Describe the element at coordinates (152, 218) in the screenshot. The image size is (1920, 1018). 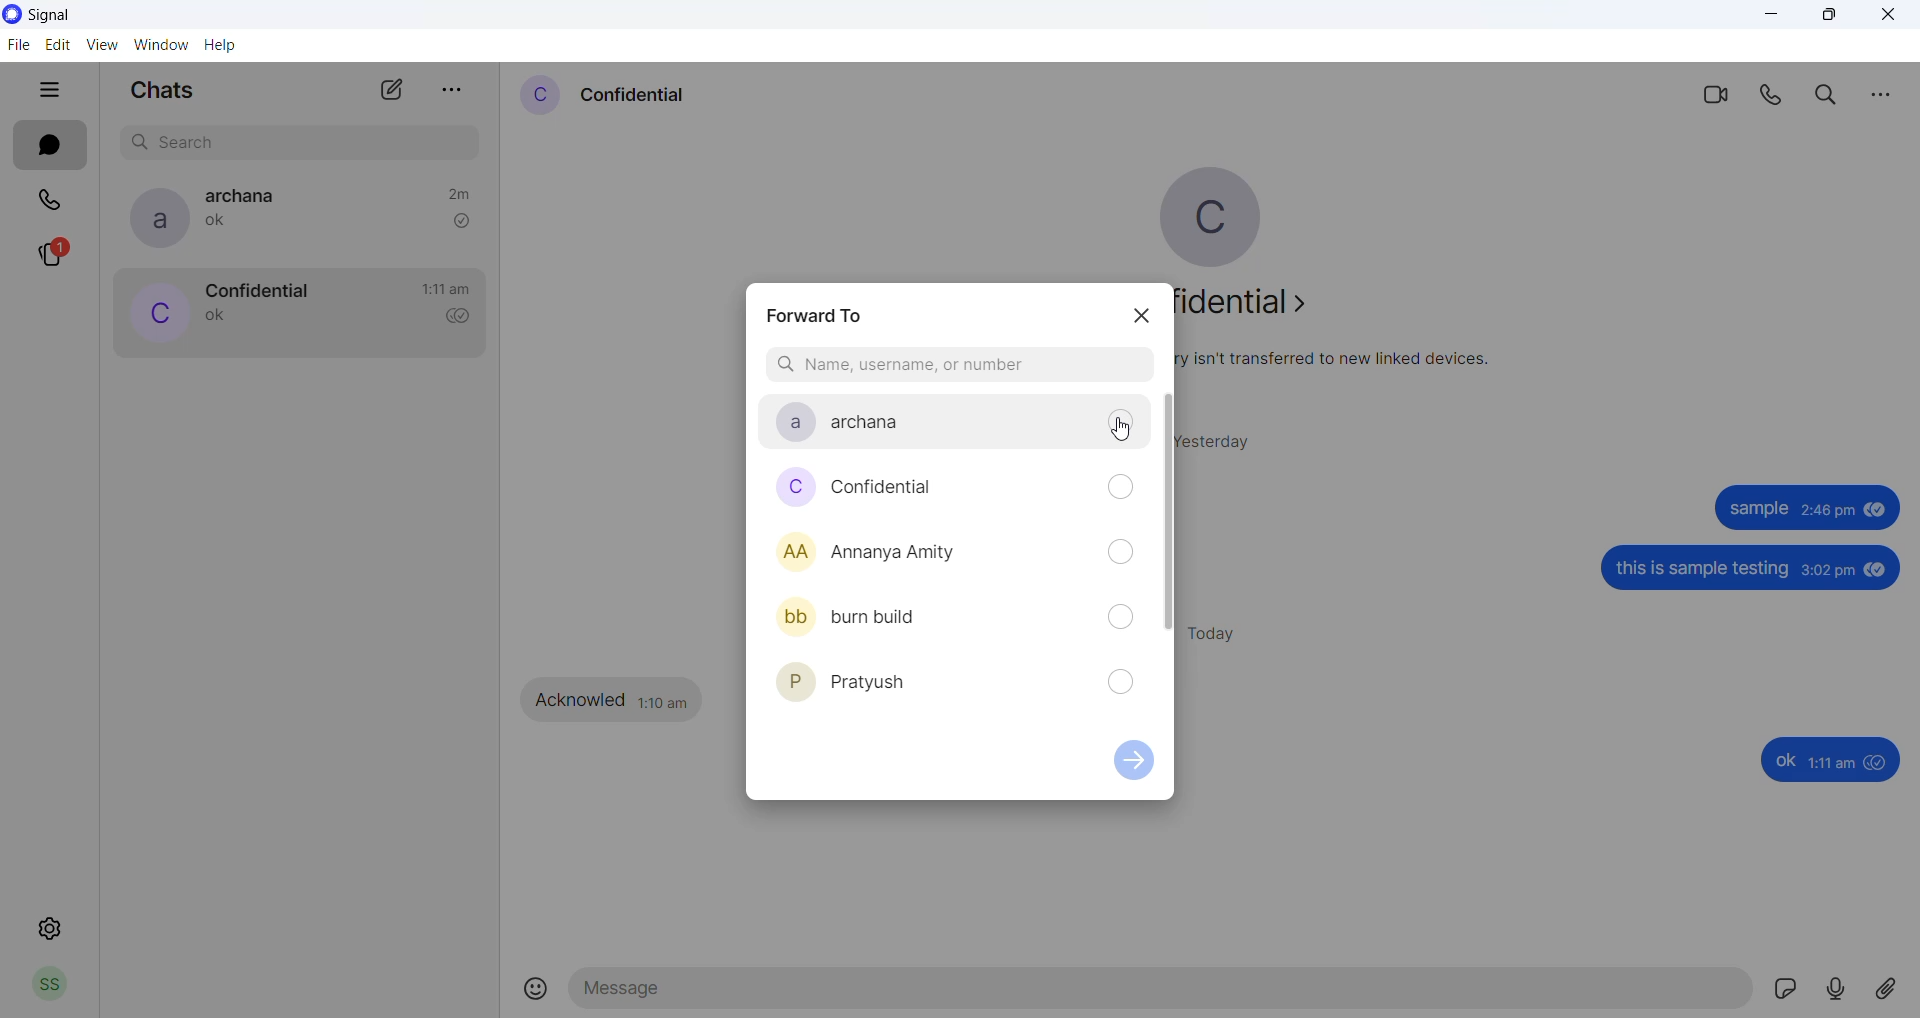
I see `profile picture` at that location.